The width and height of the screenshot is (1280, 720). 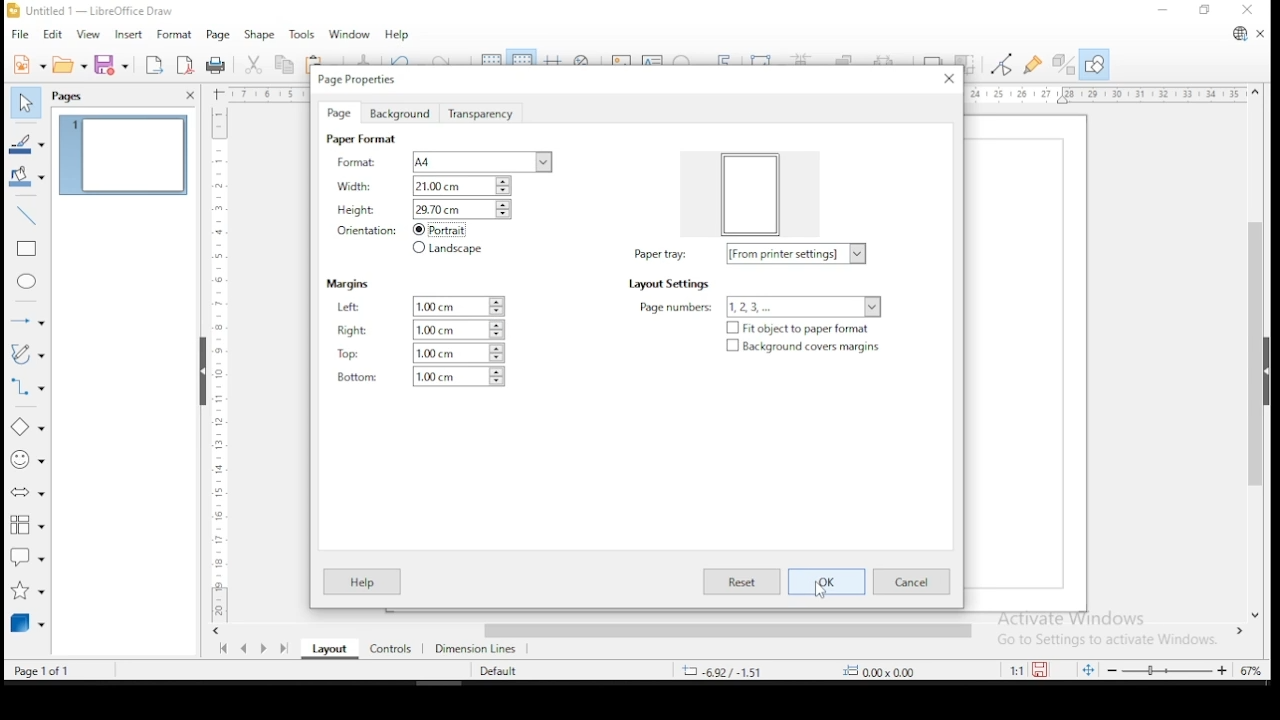 I want to click on zoom slider, so click(x=1171, y=669).